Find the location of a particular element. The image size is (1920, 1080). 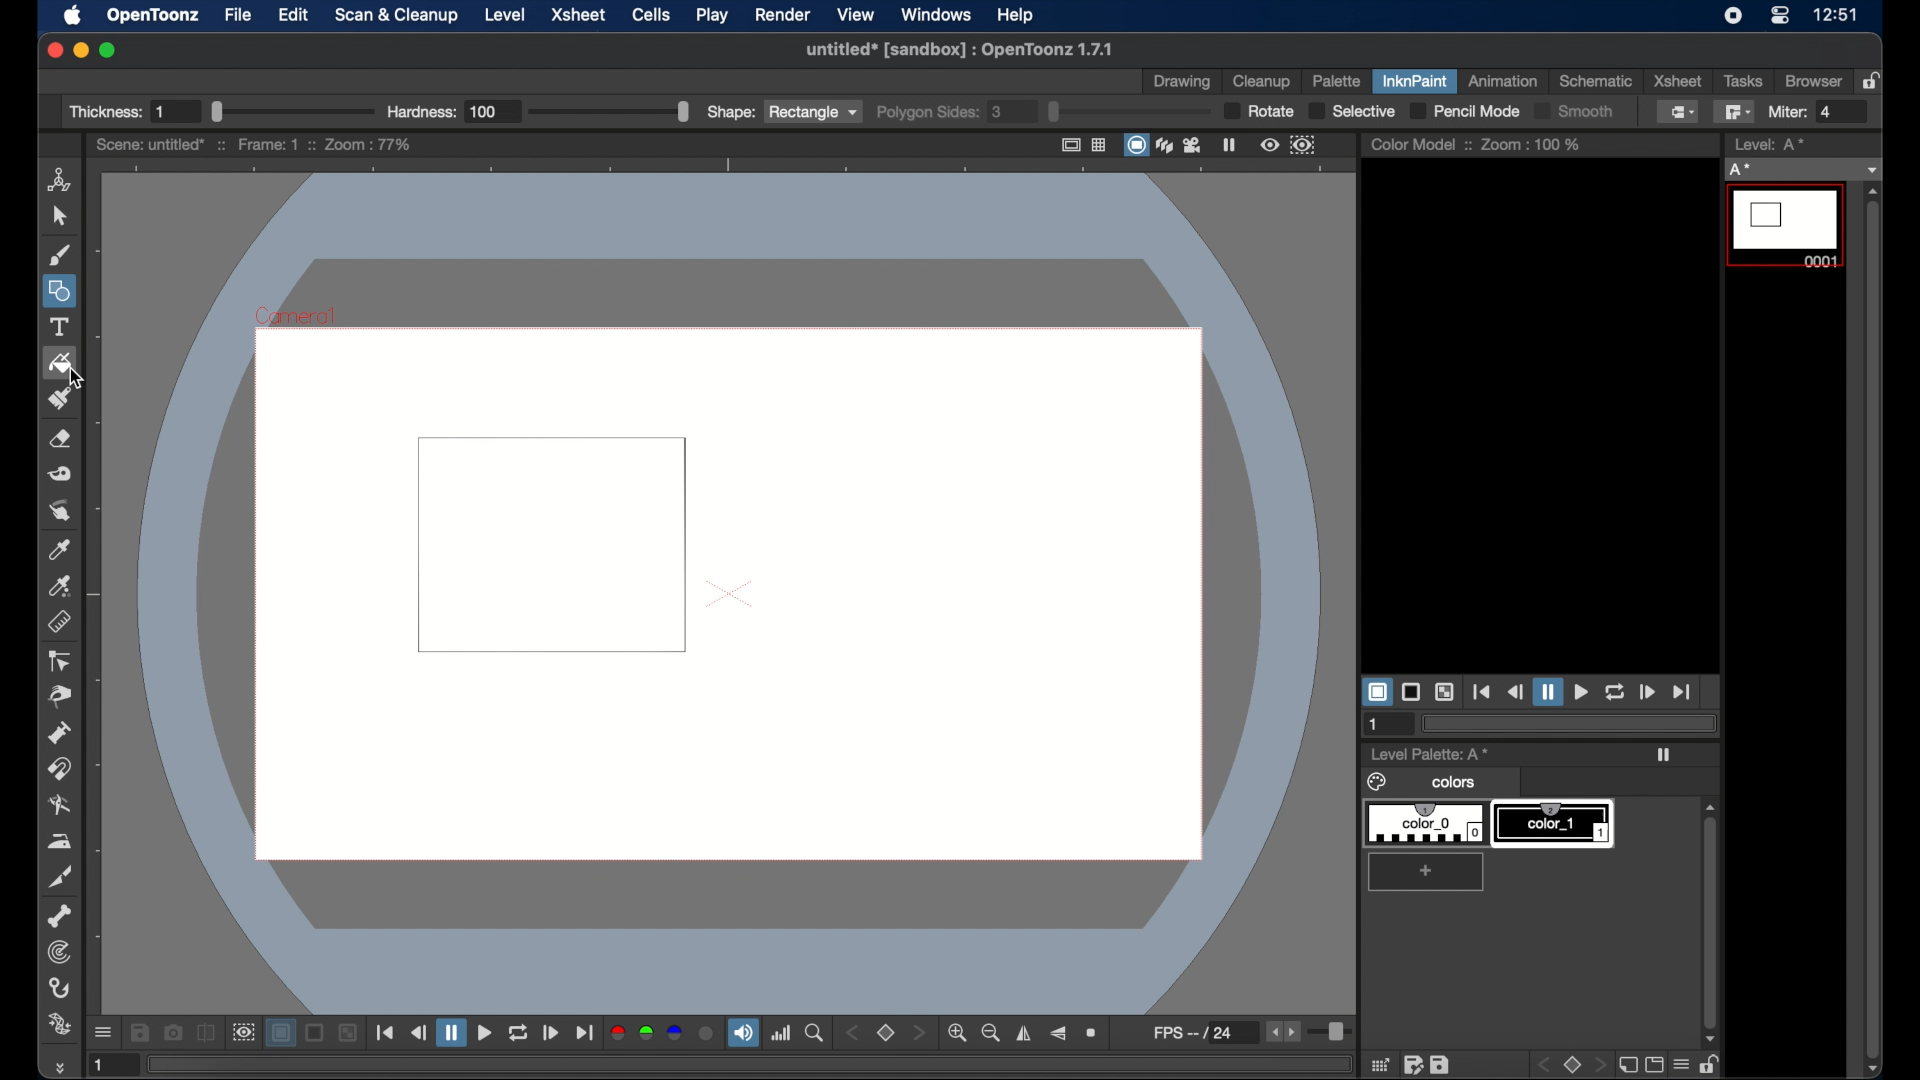

stop is located at coordinates (1574, 1064).